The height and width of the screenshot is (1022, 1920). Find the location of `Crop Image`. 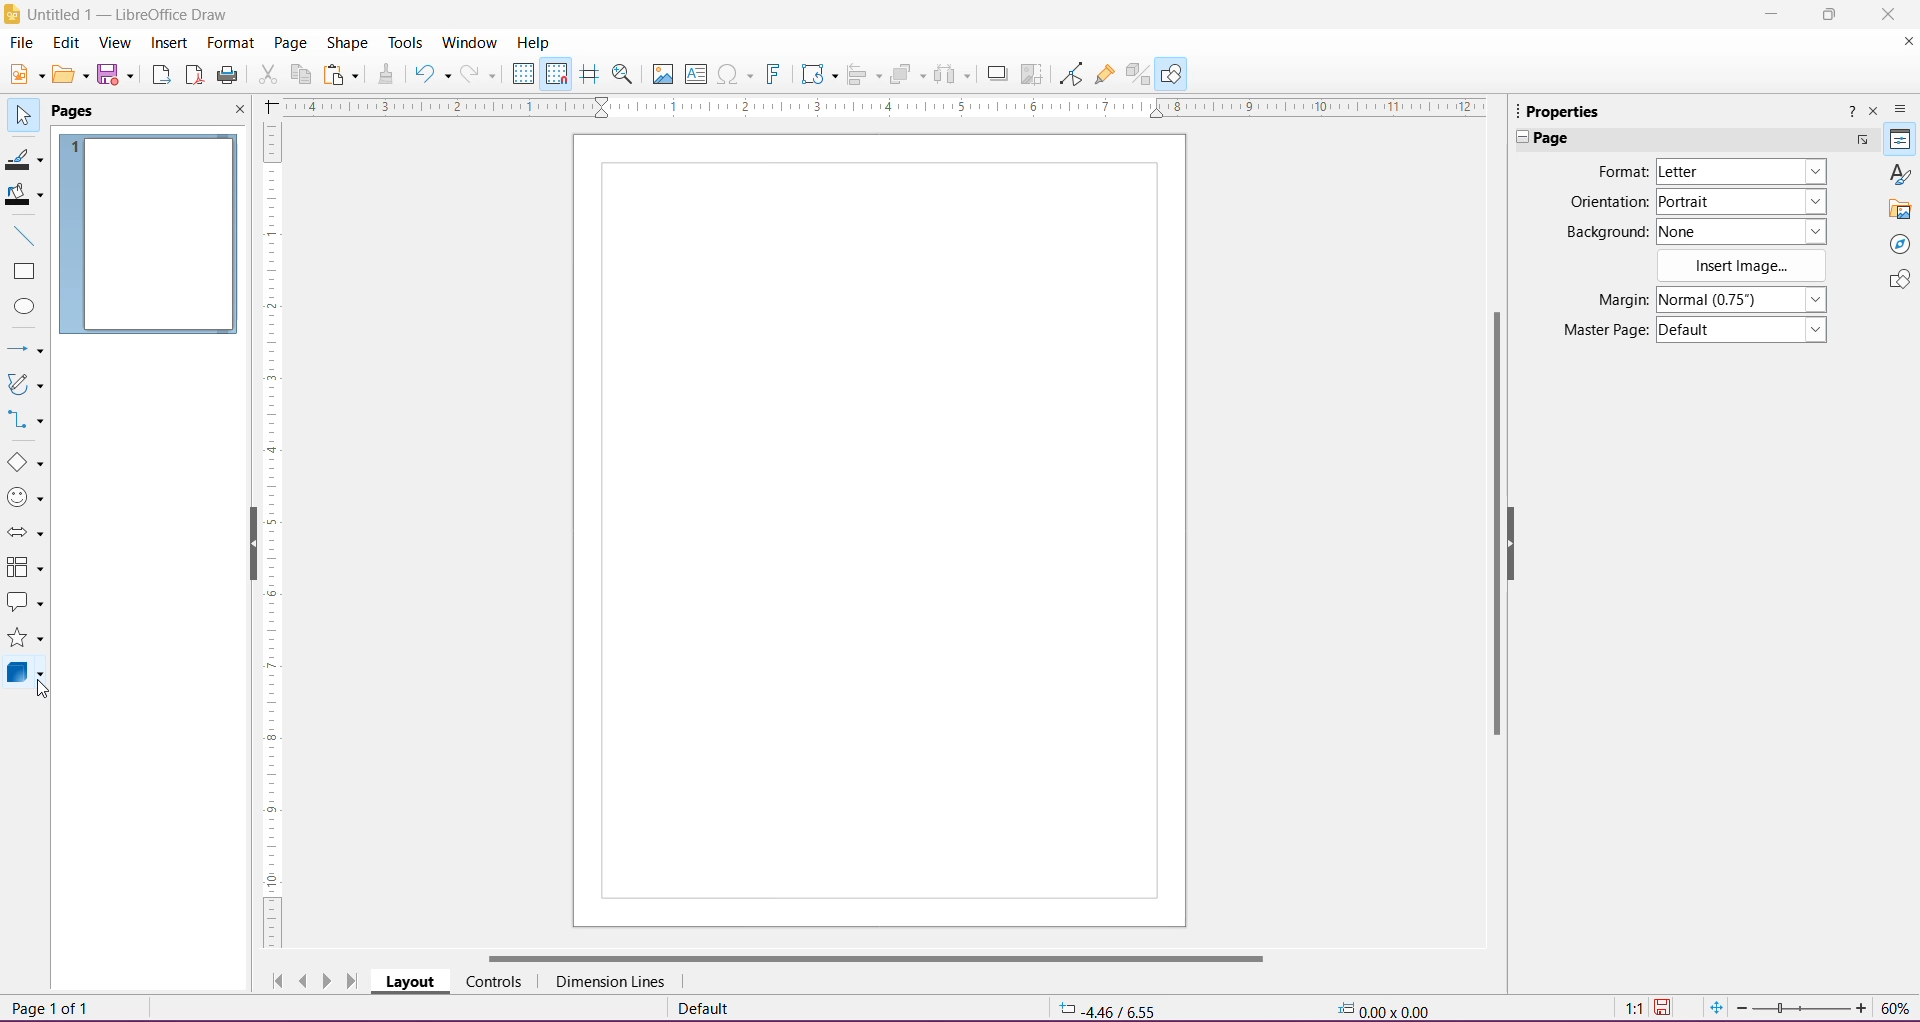

Crop Image is located at coordinates (1032, 74).